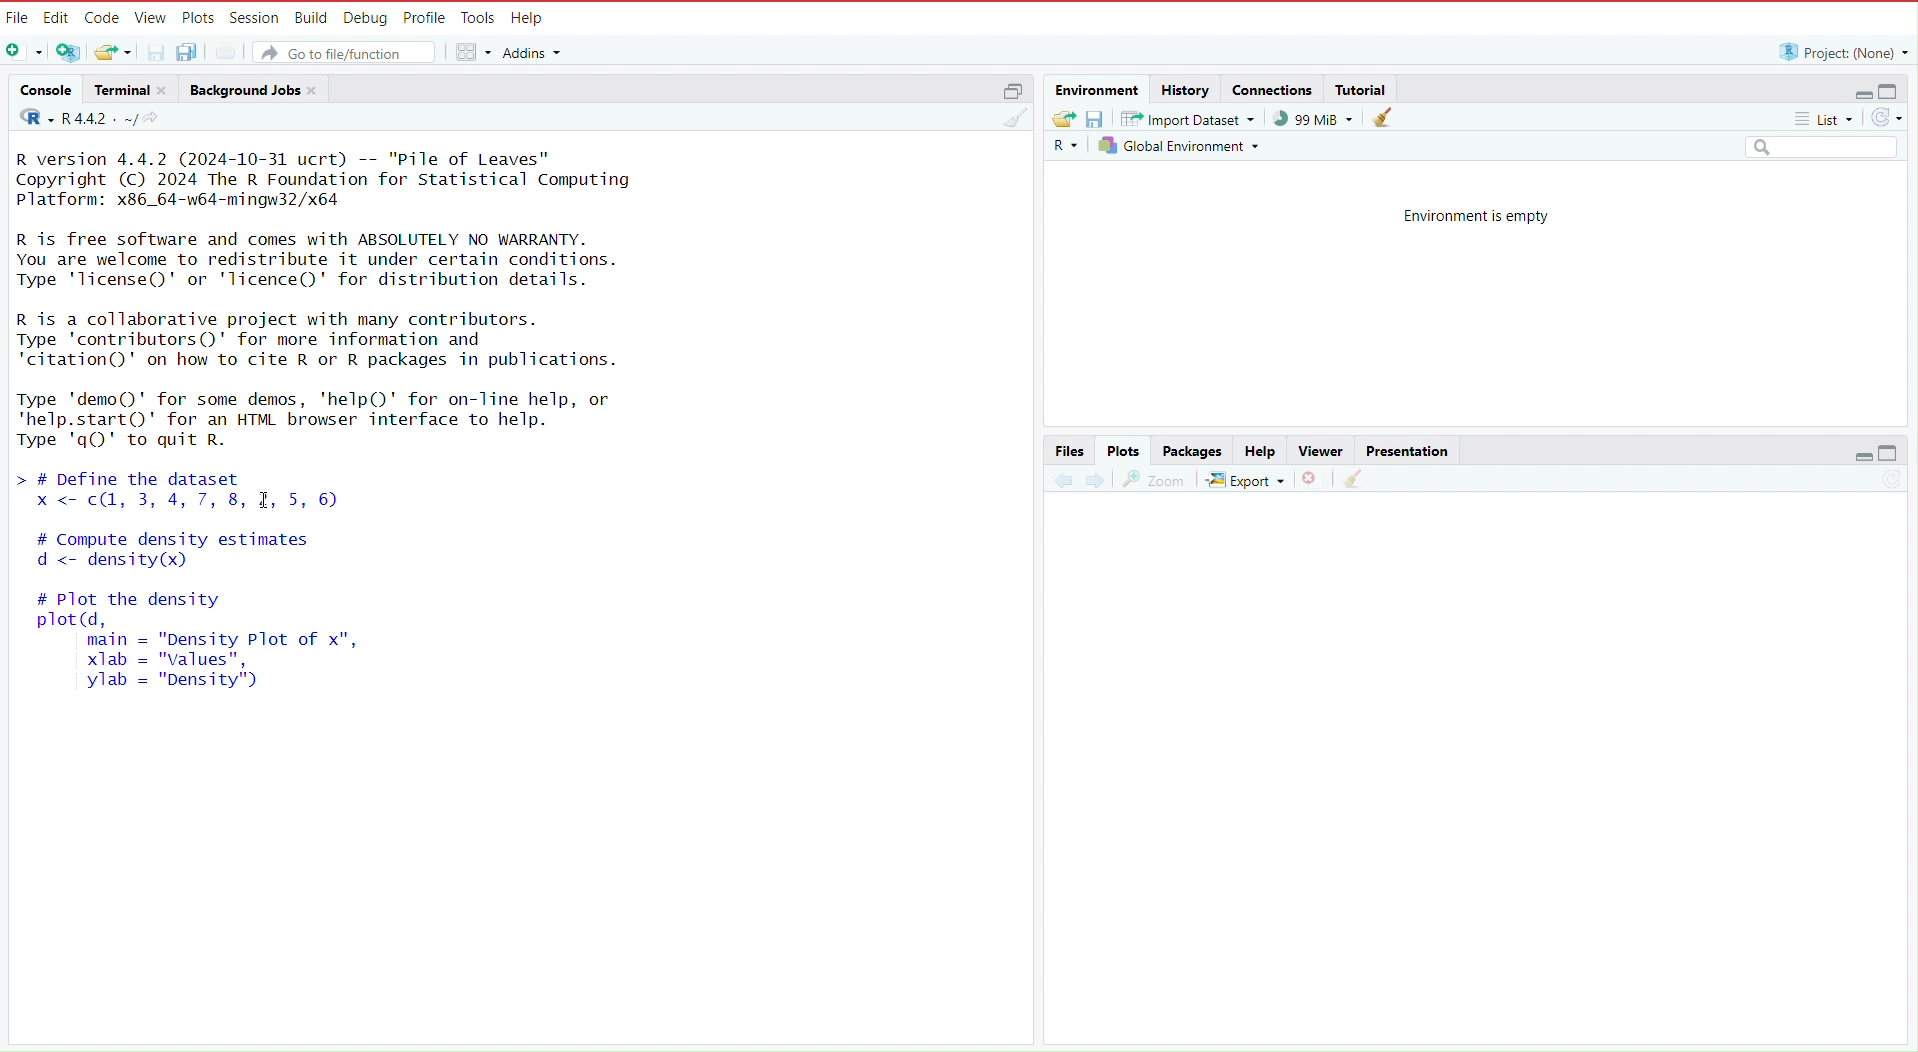  What do you see at coordinates (328, 258) in the screenshot?
I see `R is free software and comes with ABSOLUTELY NO WARRANTY.
You are welcome to redistribute it under certain conditions.
Type 'license()' or 'Ticence()' for distribution details.` at bounding box center [328, 258].